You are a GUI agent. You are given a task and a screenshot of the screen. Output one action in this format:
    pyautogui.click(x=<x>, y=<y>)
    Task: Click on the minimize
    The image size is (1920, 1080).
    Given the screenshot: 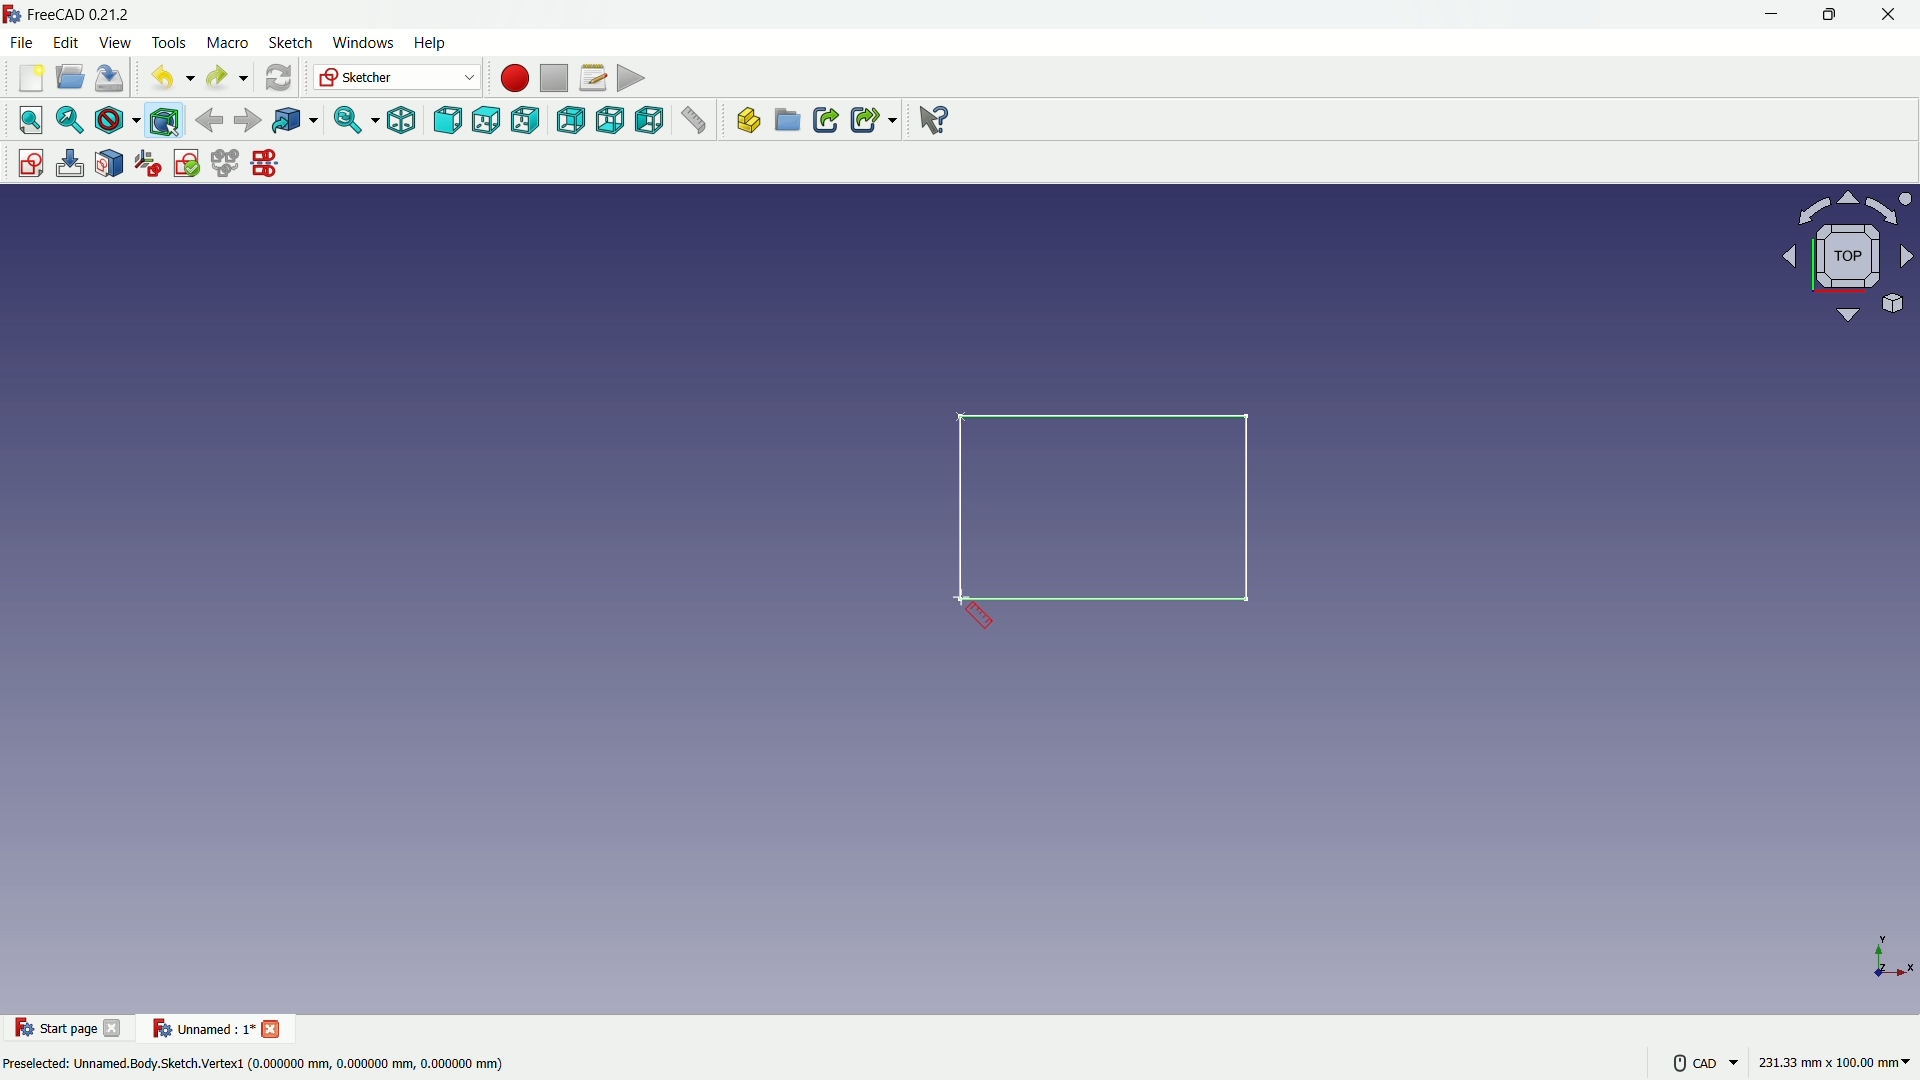 What is the action you would take?
    pyautogui.click(x=1768, y=15)
    